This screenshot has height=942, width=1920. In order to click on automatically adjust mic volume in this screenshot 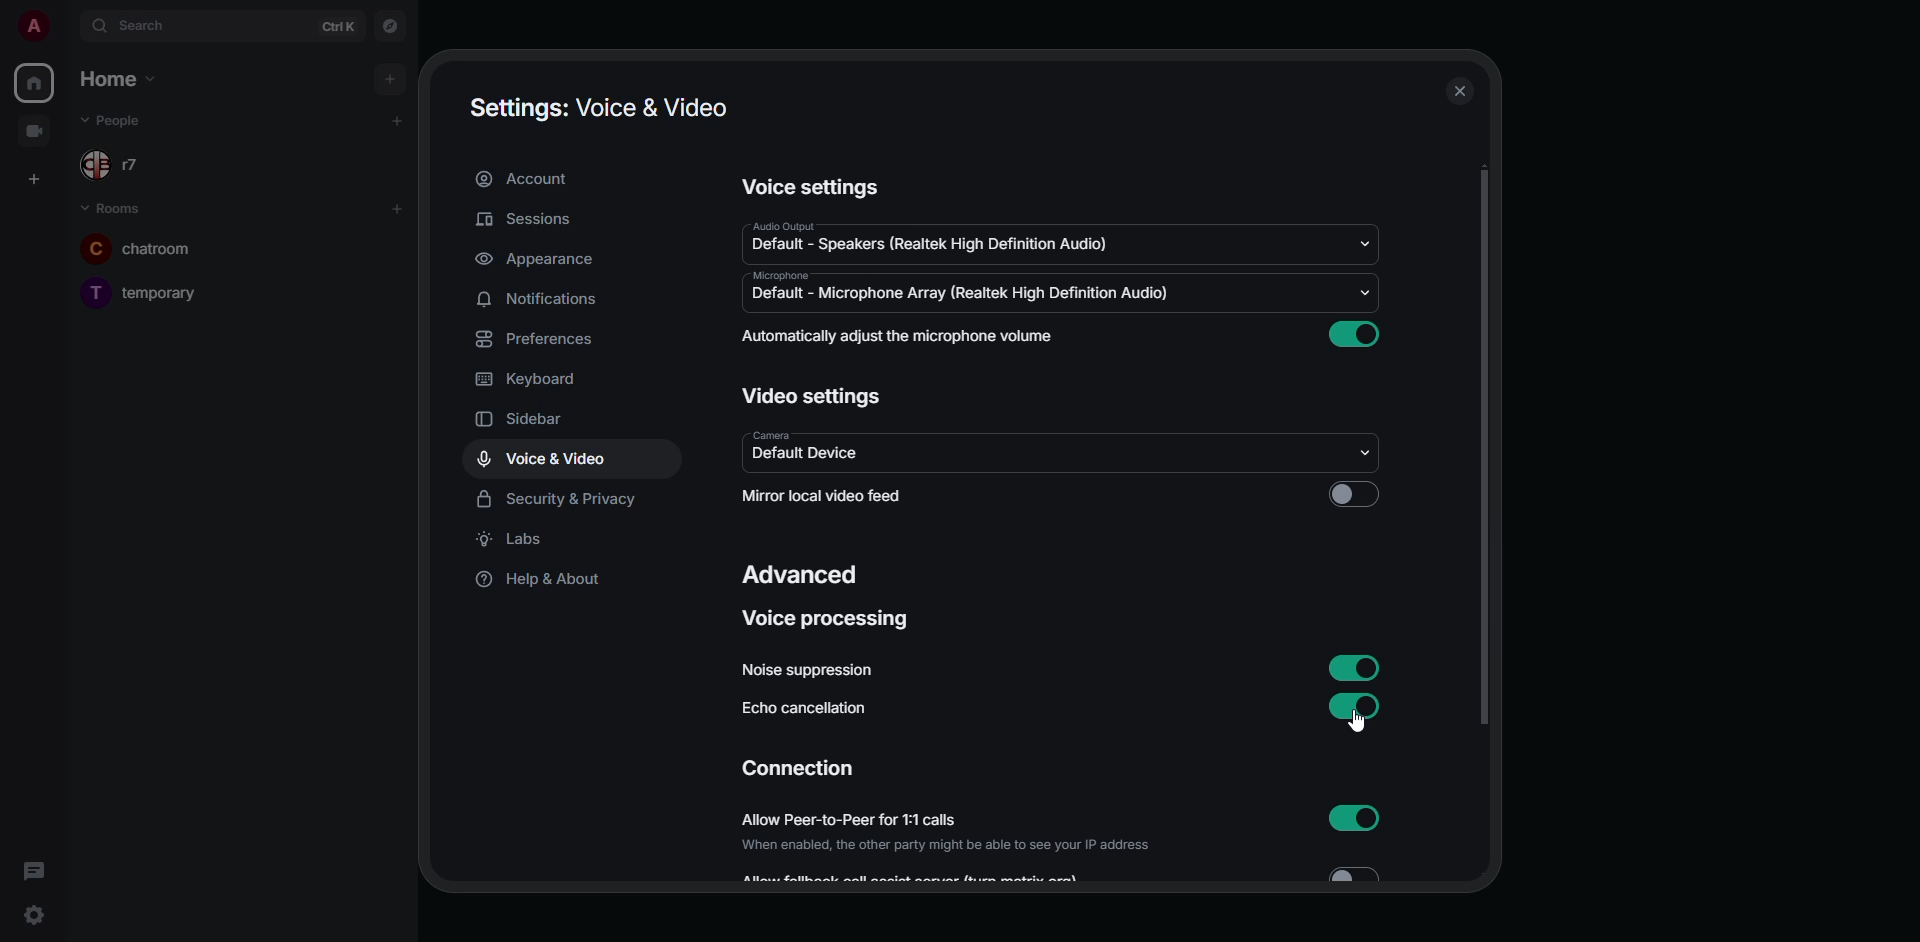, I will do `click(900, 336)`.